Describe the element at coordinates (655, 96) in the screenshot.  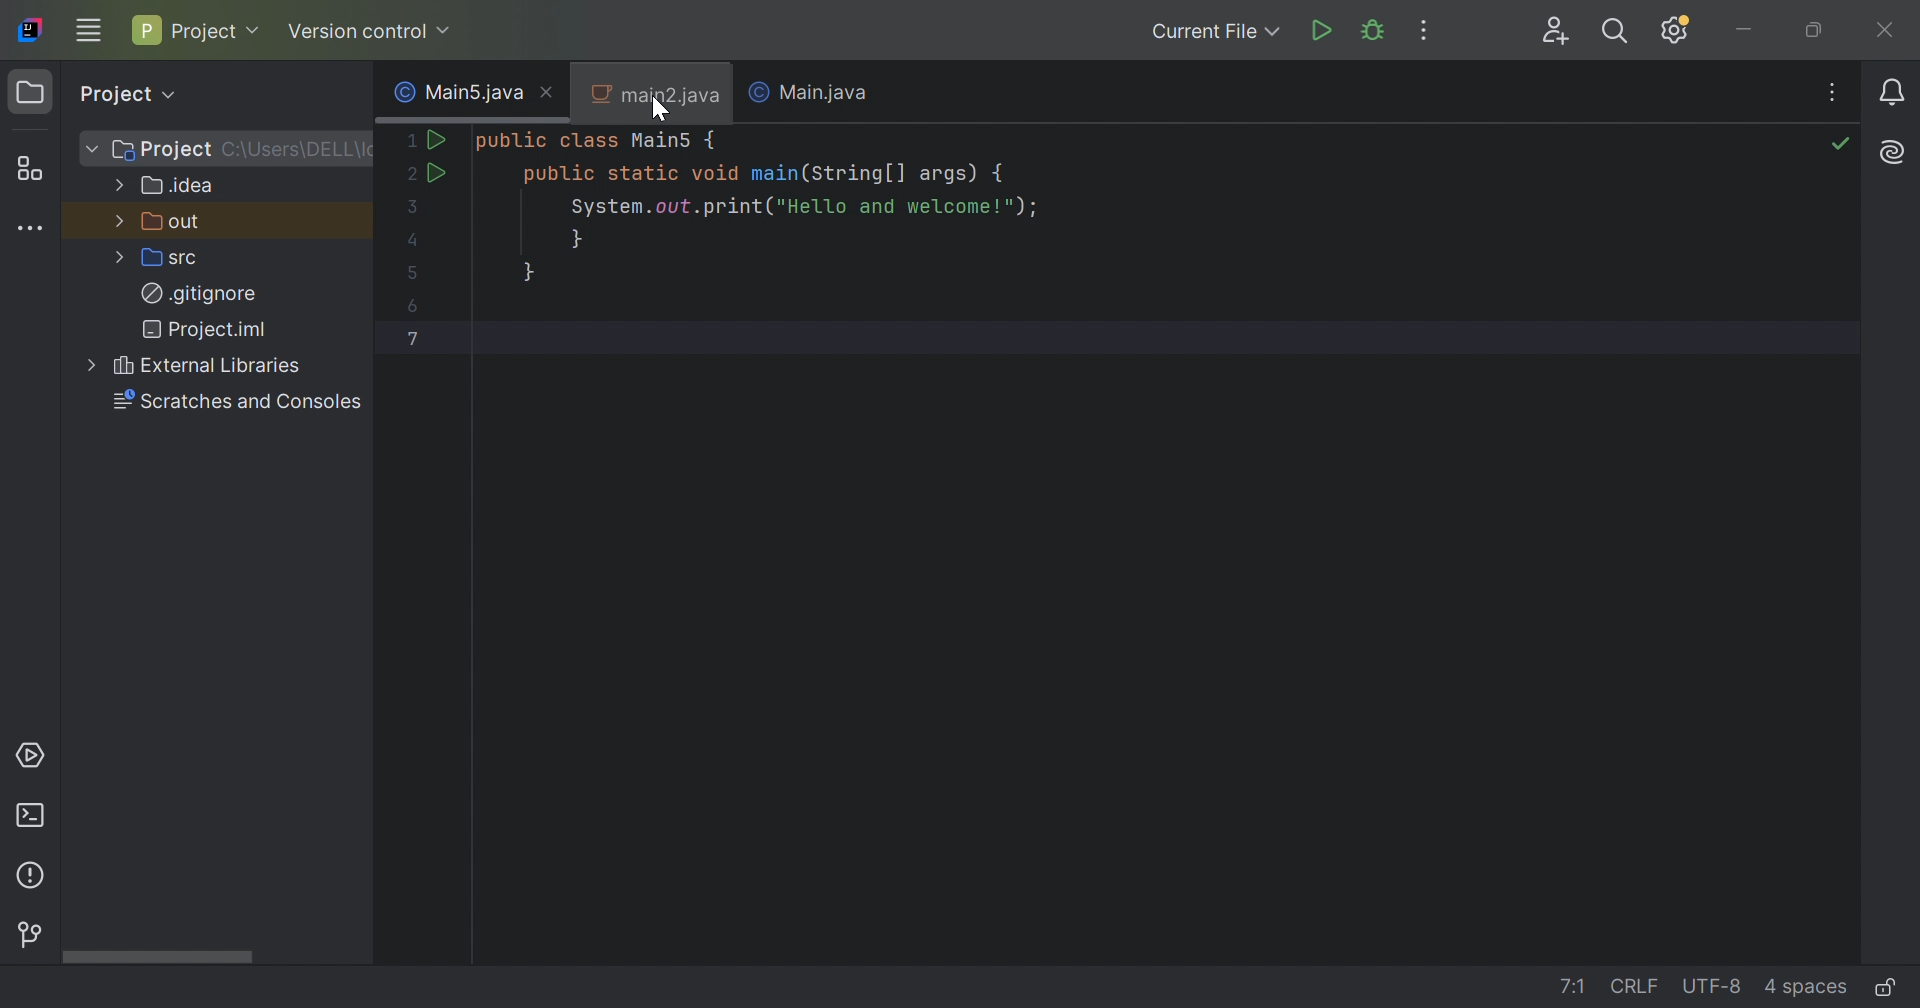
I see `main2.java` at that location.